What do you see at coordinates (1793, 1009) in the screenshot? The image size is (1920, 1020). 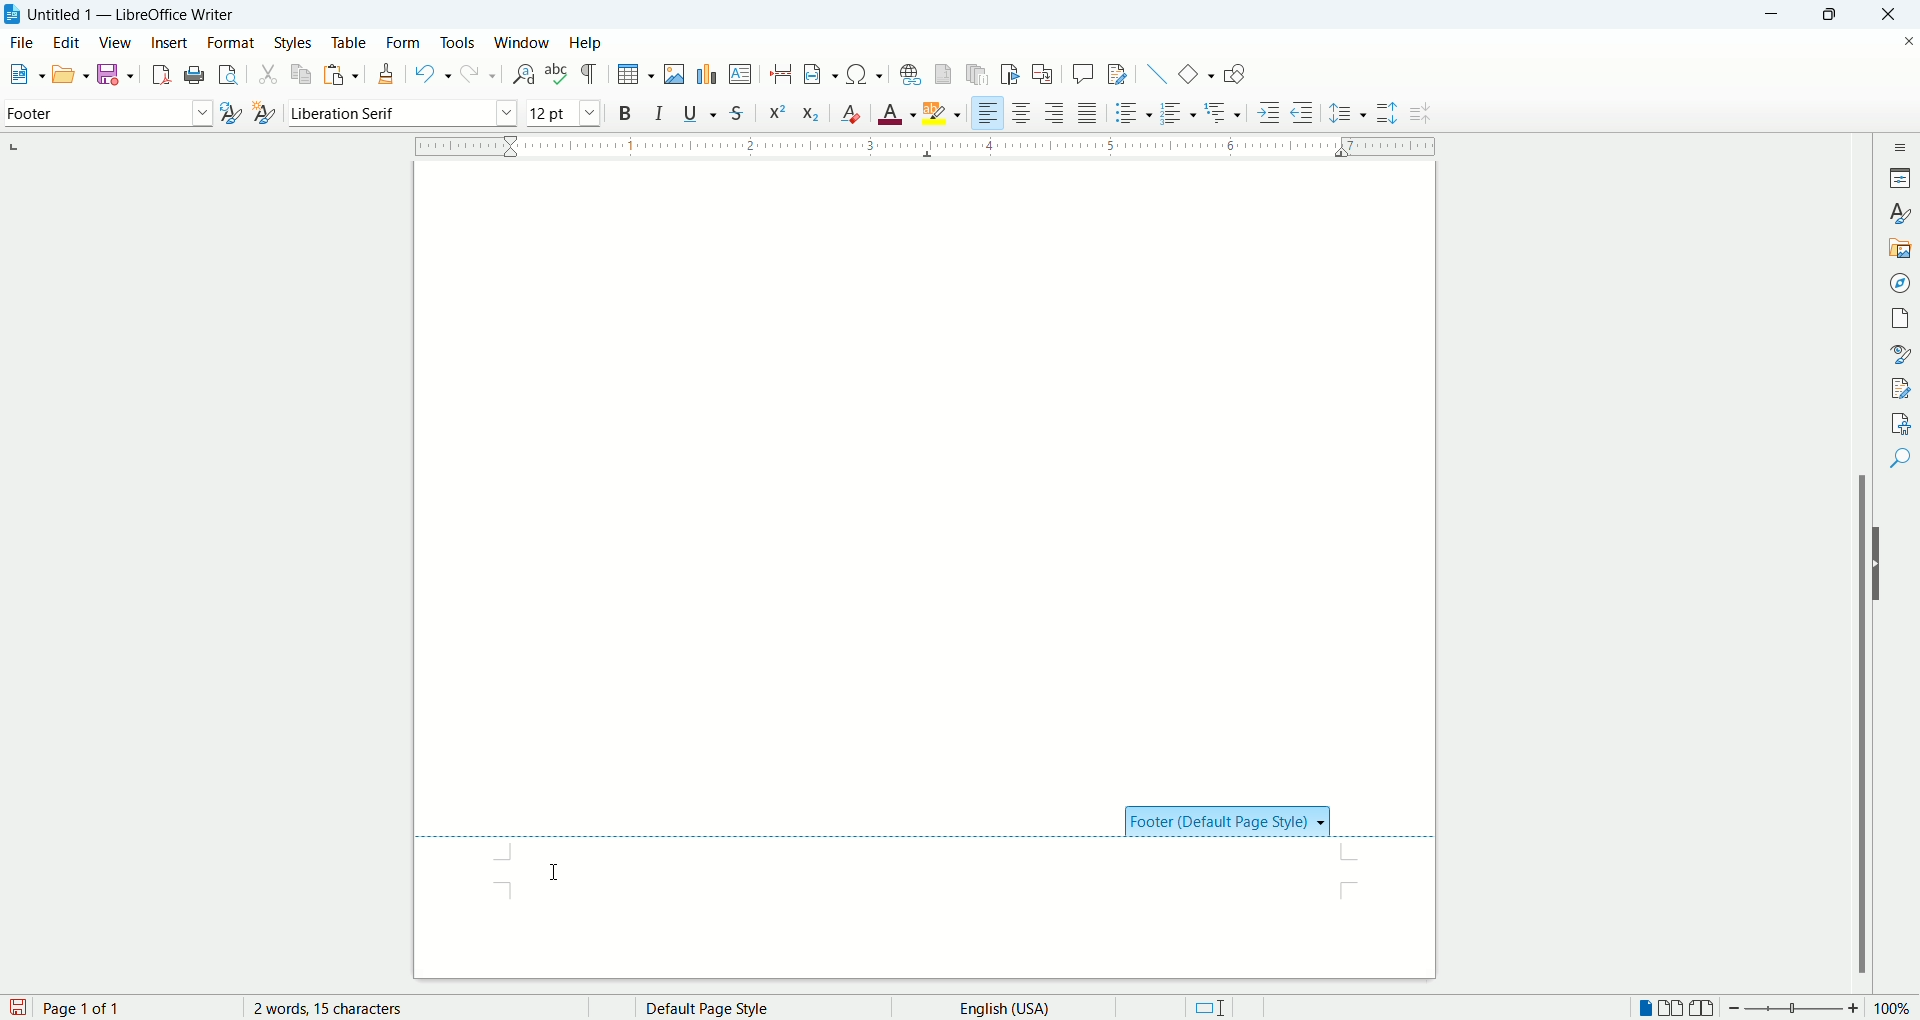 I see `zoom bar` at bounding box center [1793, 1009].